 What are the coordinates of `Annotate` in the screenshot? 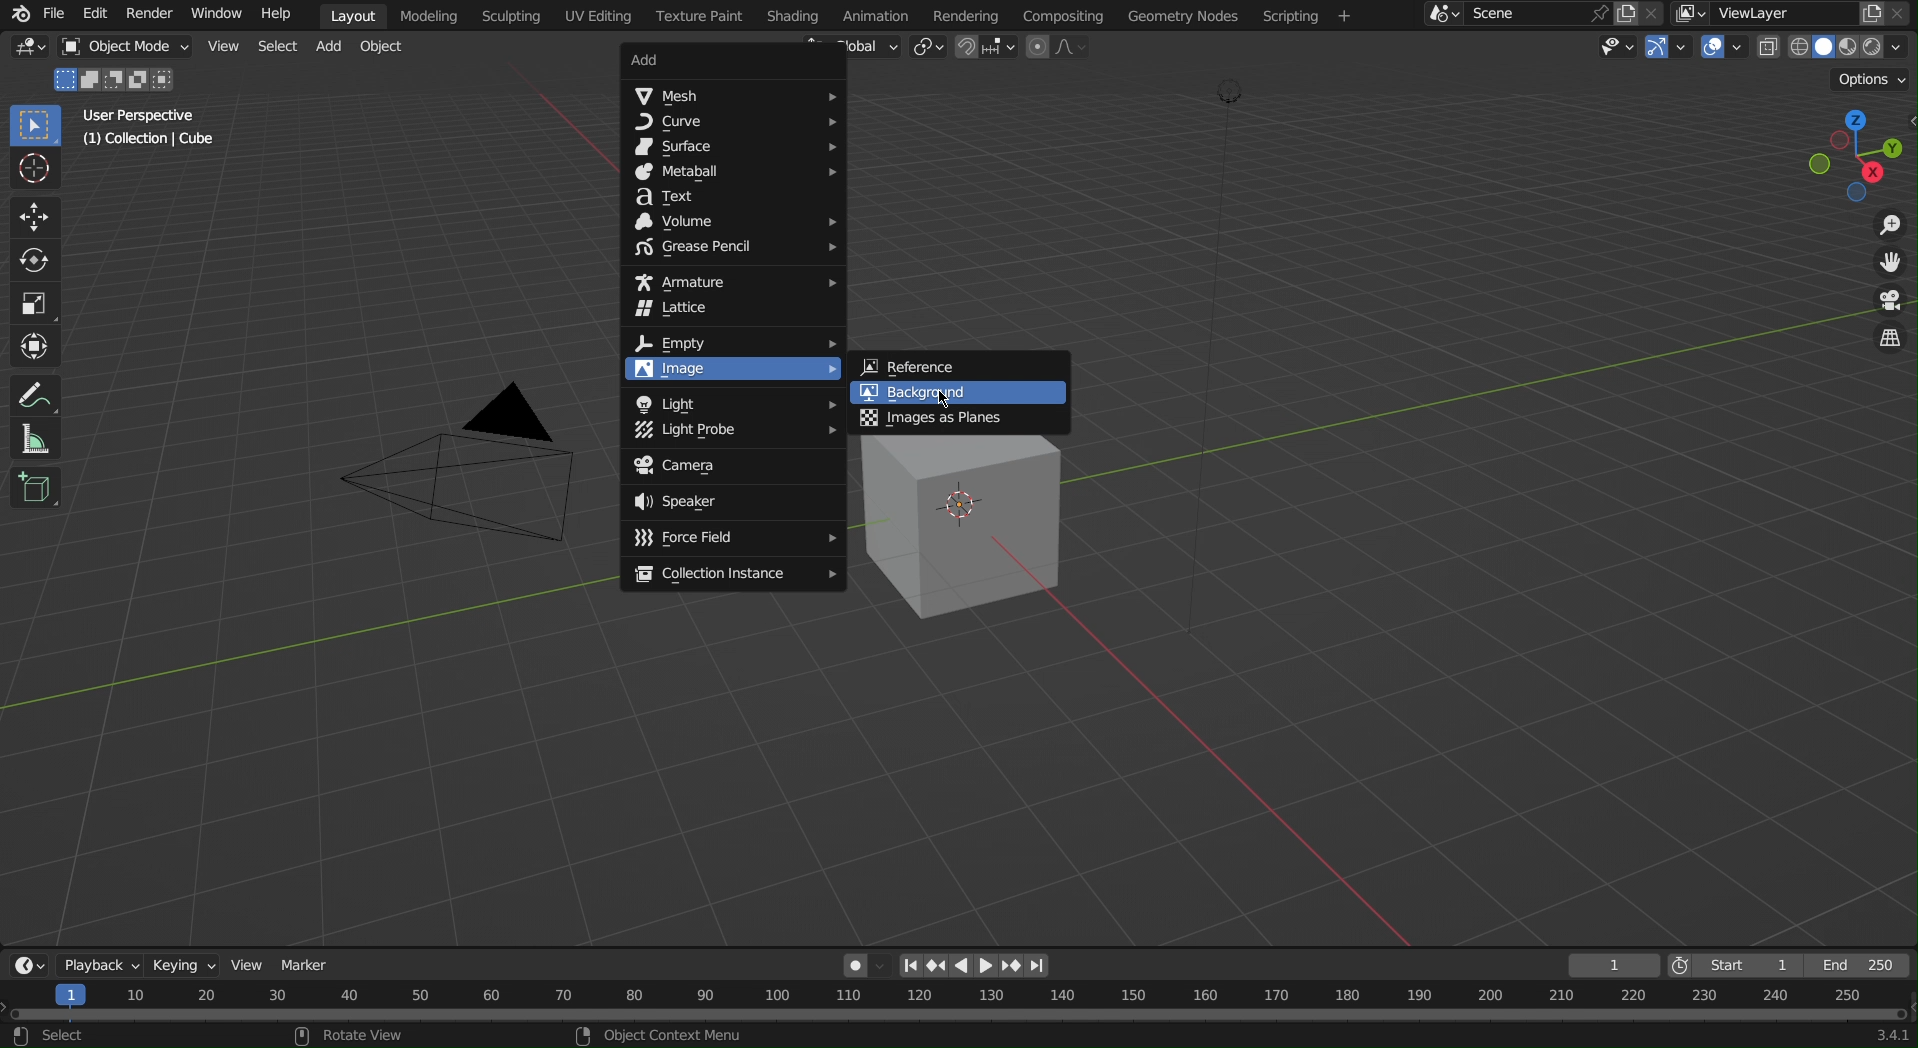 It's located at (31, 394).